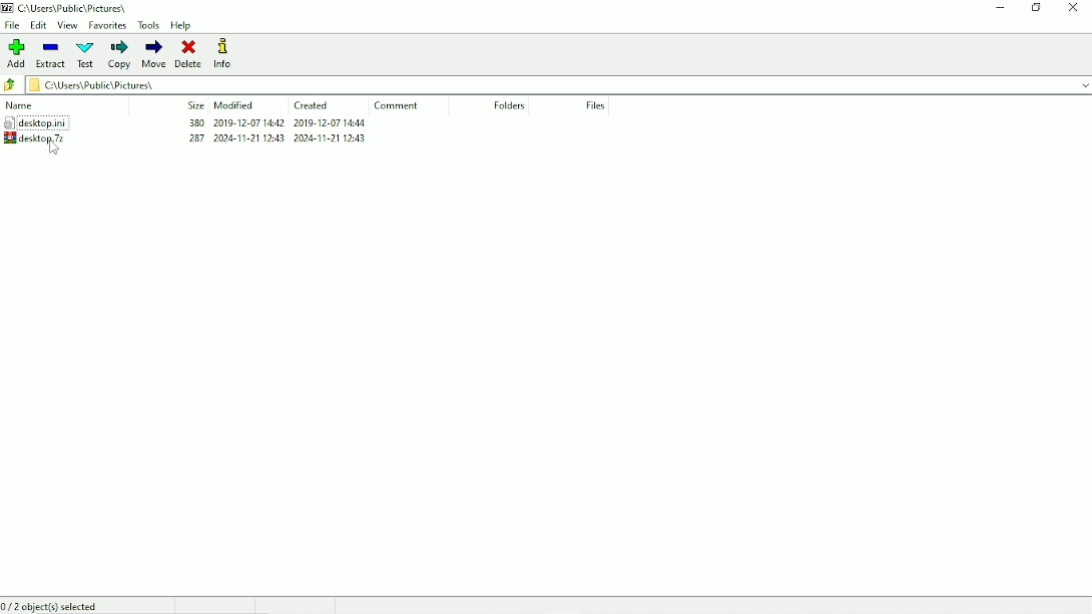  I want to click on Name, so click(22, 105).